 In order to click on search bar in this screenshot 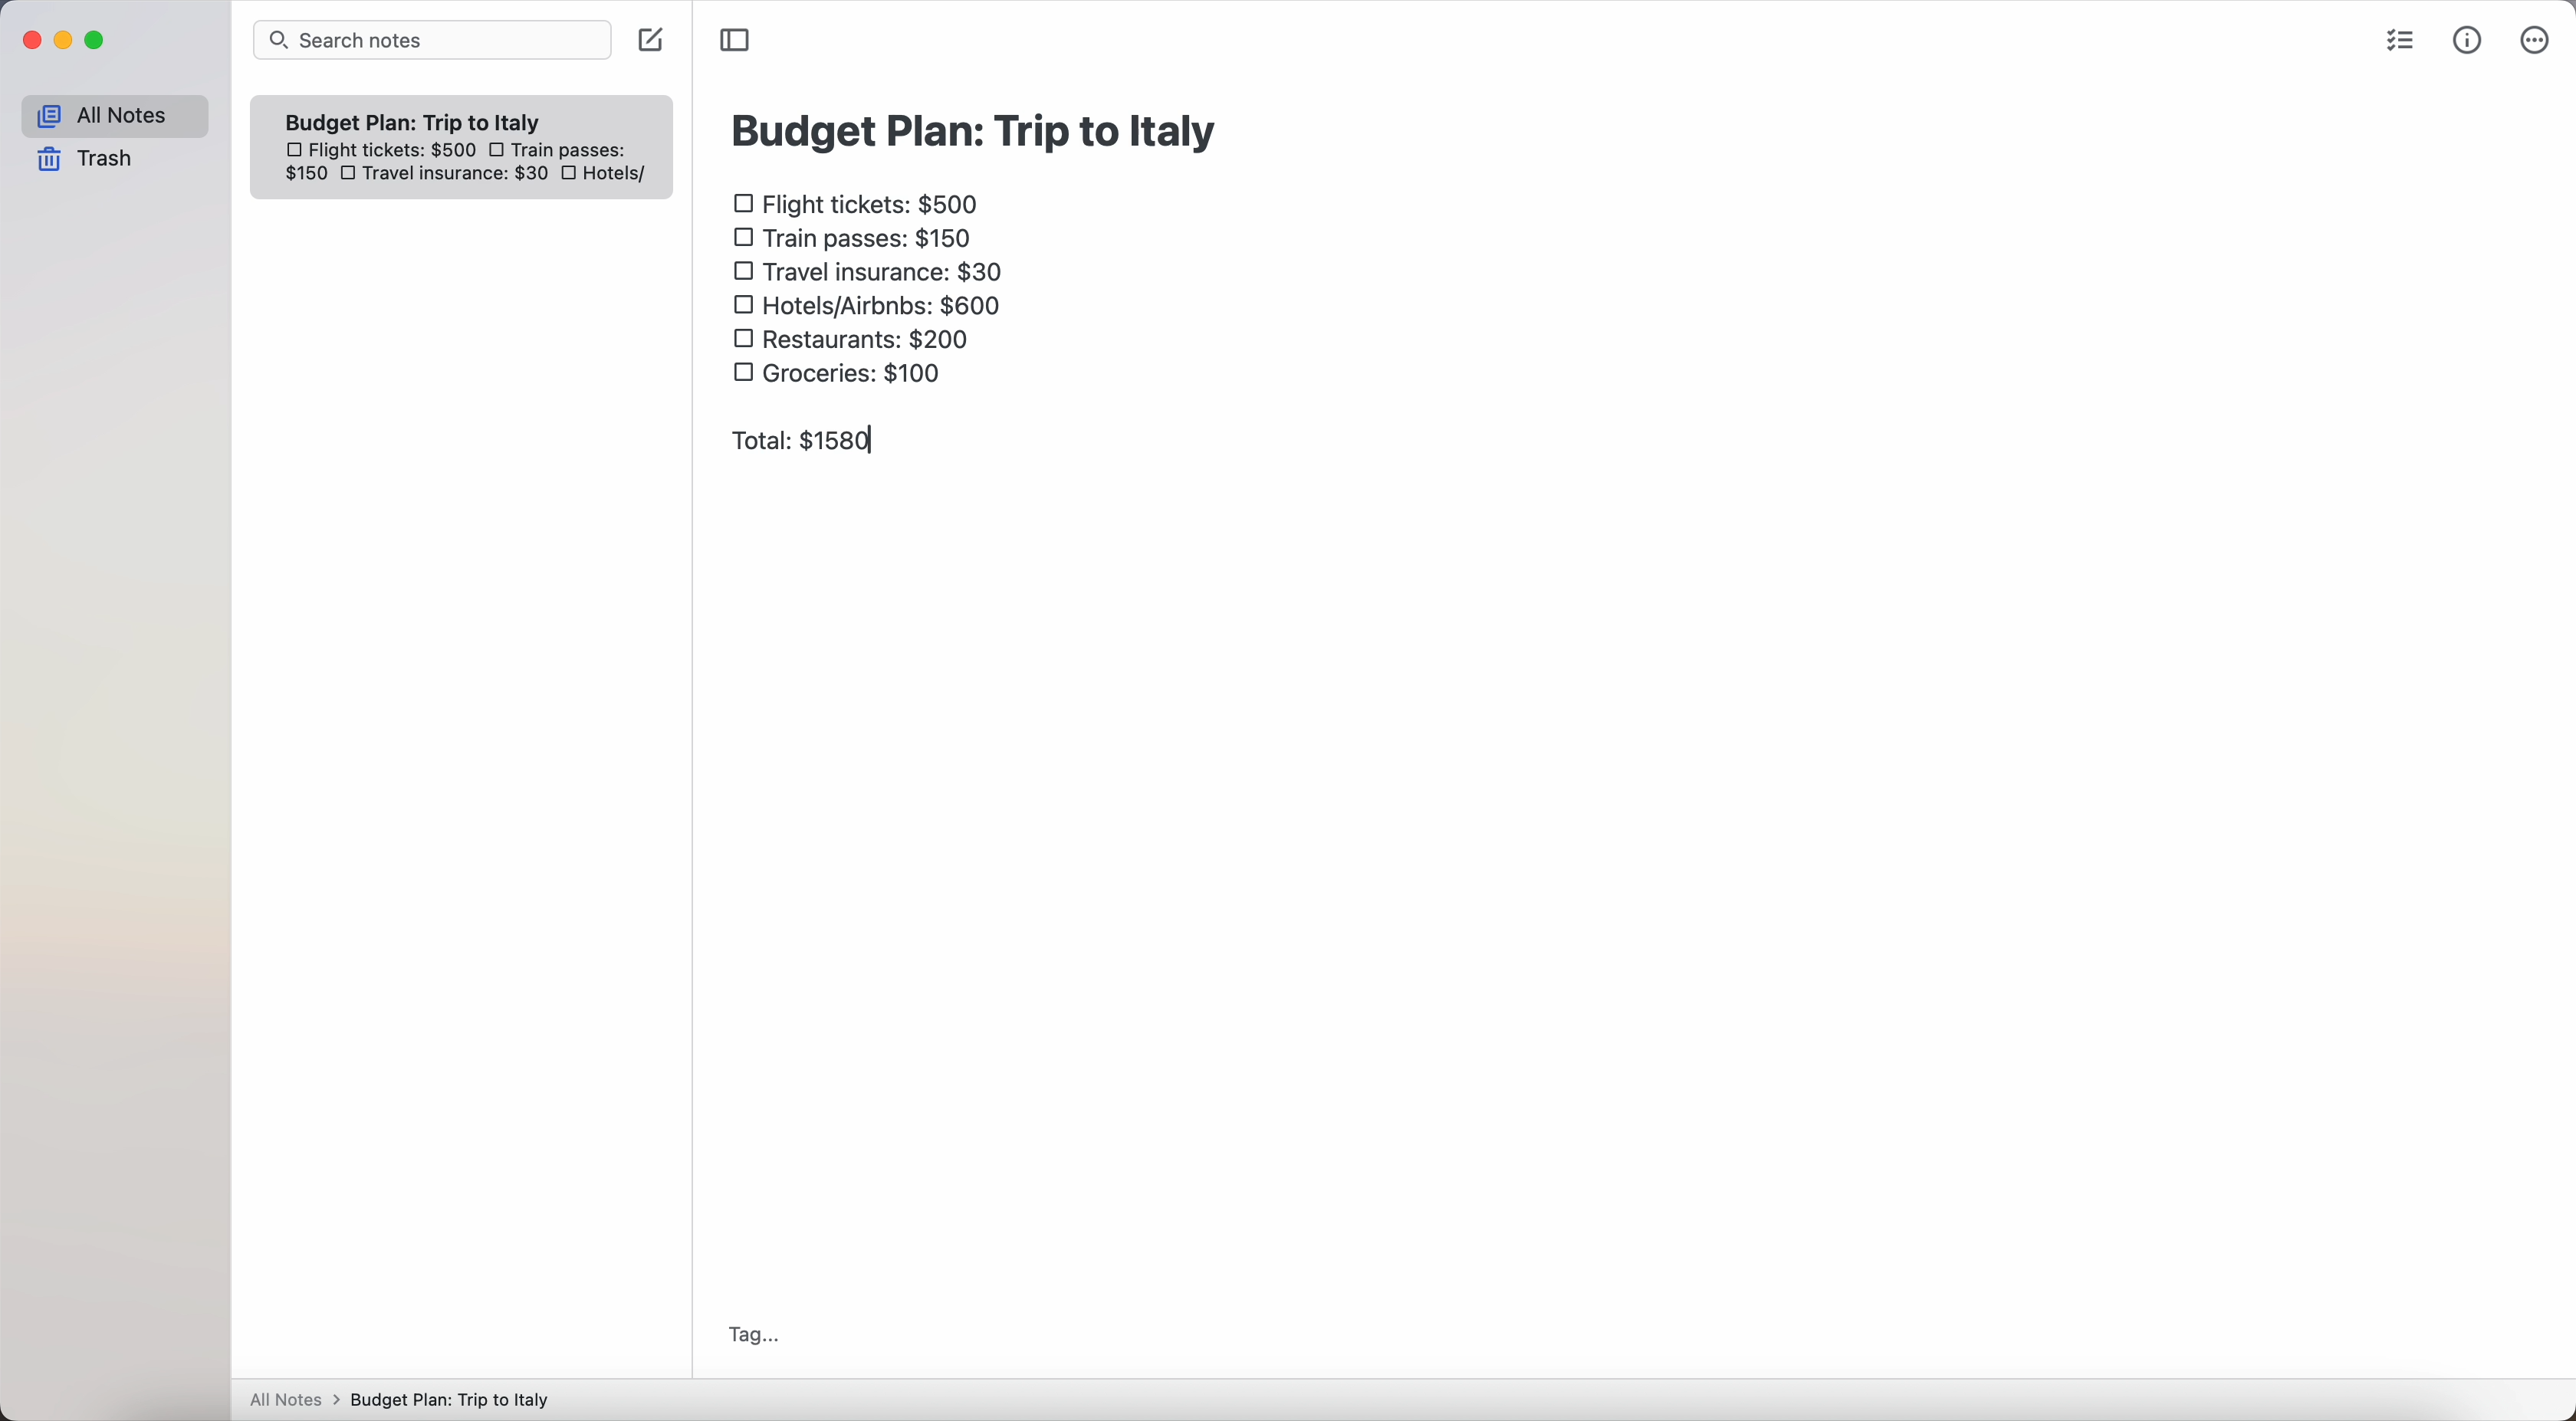, I will do `click(432, 40)`.